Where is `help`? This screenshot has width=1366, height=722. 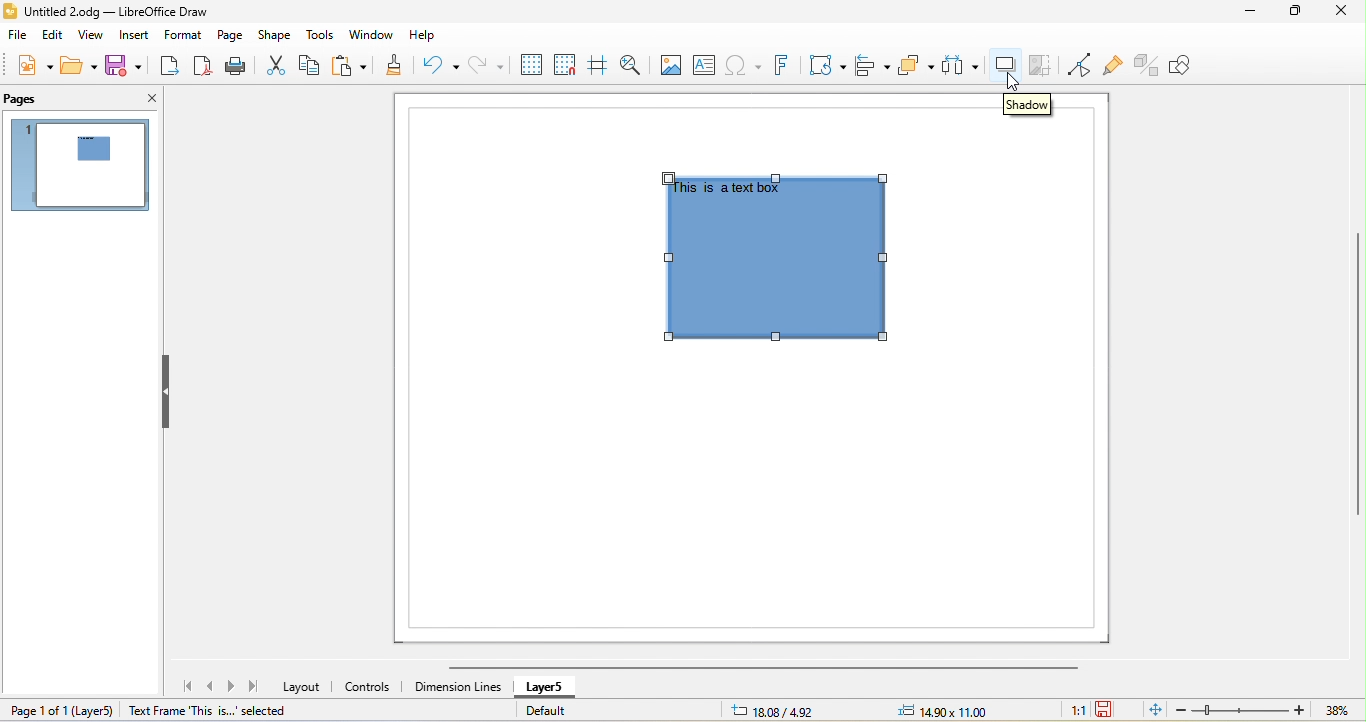
help is located at coordinates (430, 37).